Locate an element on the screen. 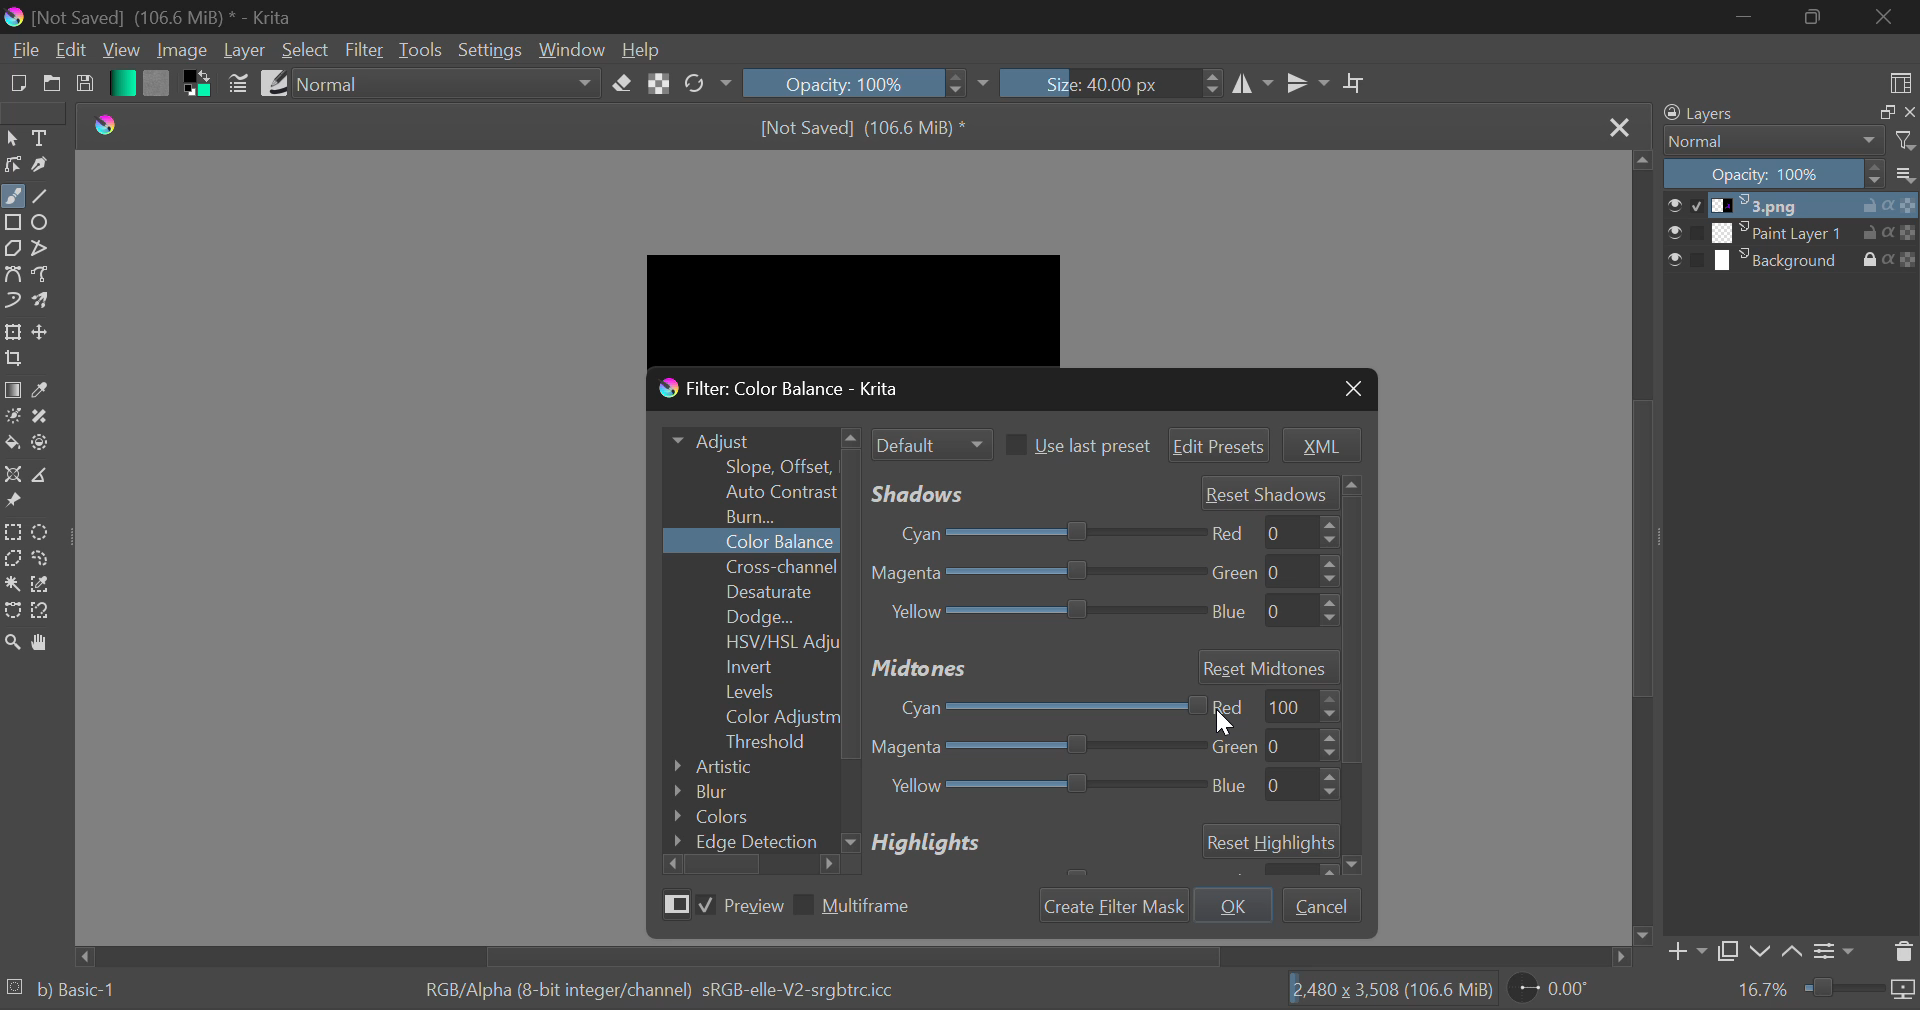 The image size is (1920, 1010). red is located at coordinates (1274, 706).